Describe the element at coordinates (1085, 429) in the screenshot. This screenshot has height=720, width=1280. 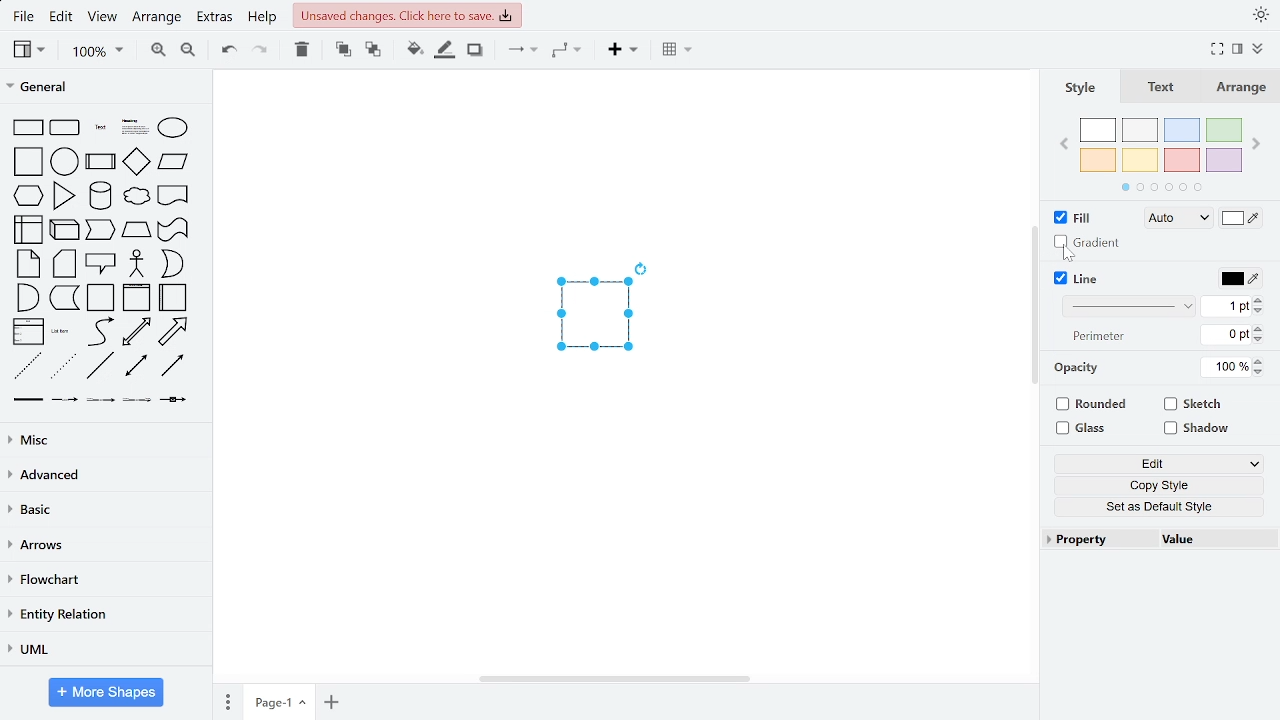
I see `glass` at that location.